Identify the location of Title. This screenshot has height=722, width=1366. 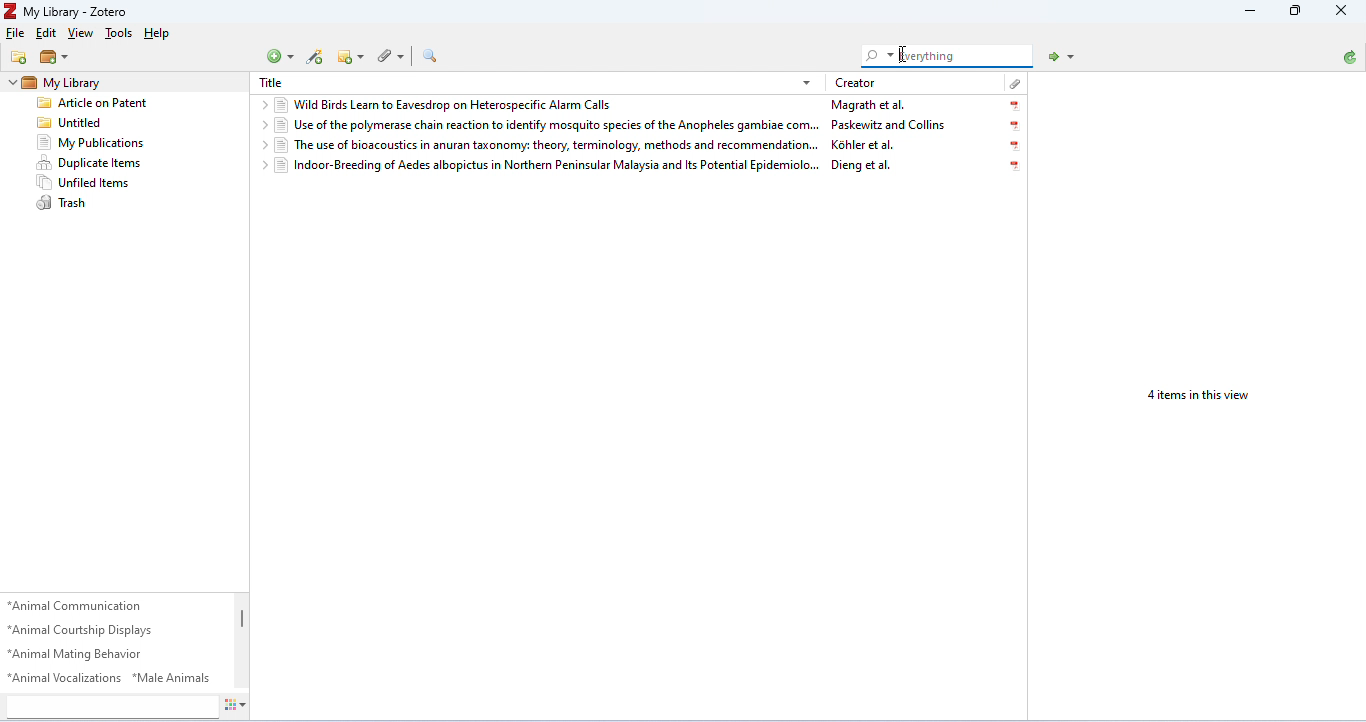
(271, 83).